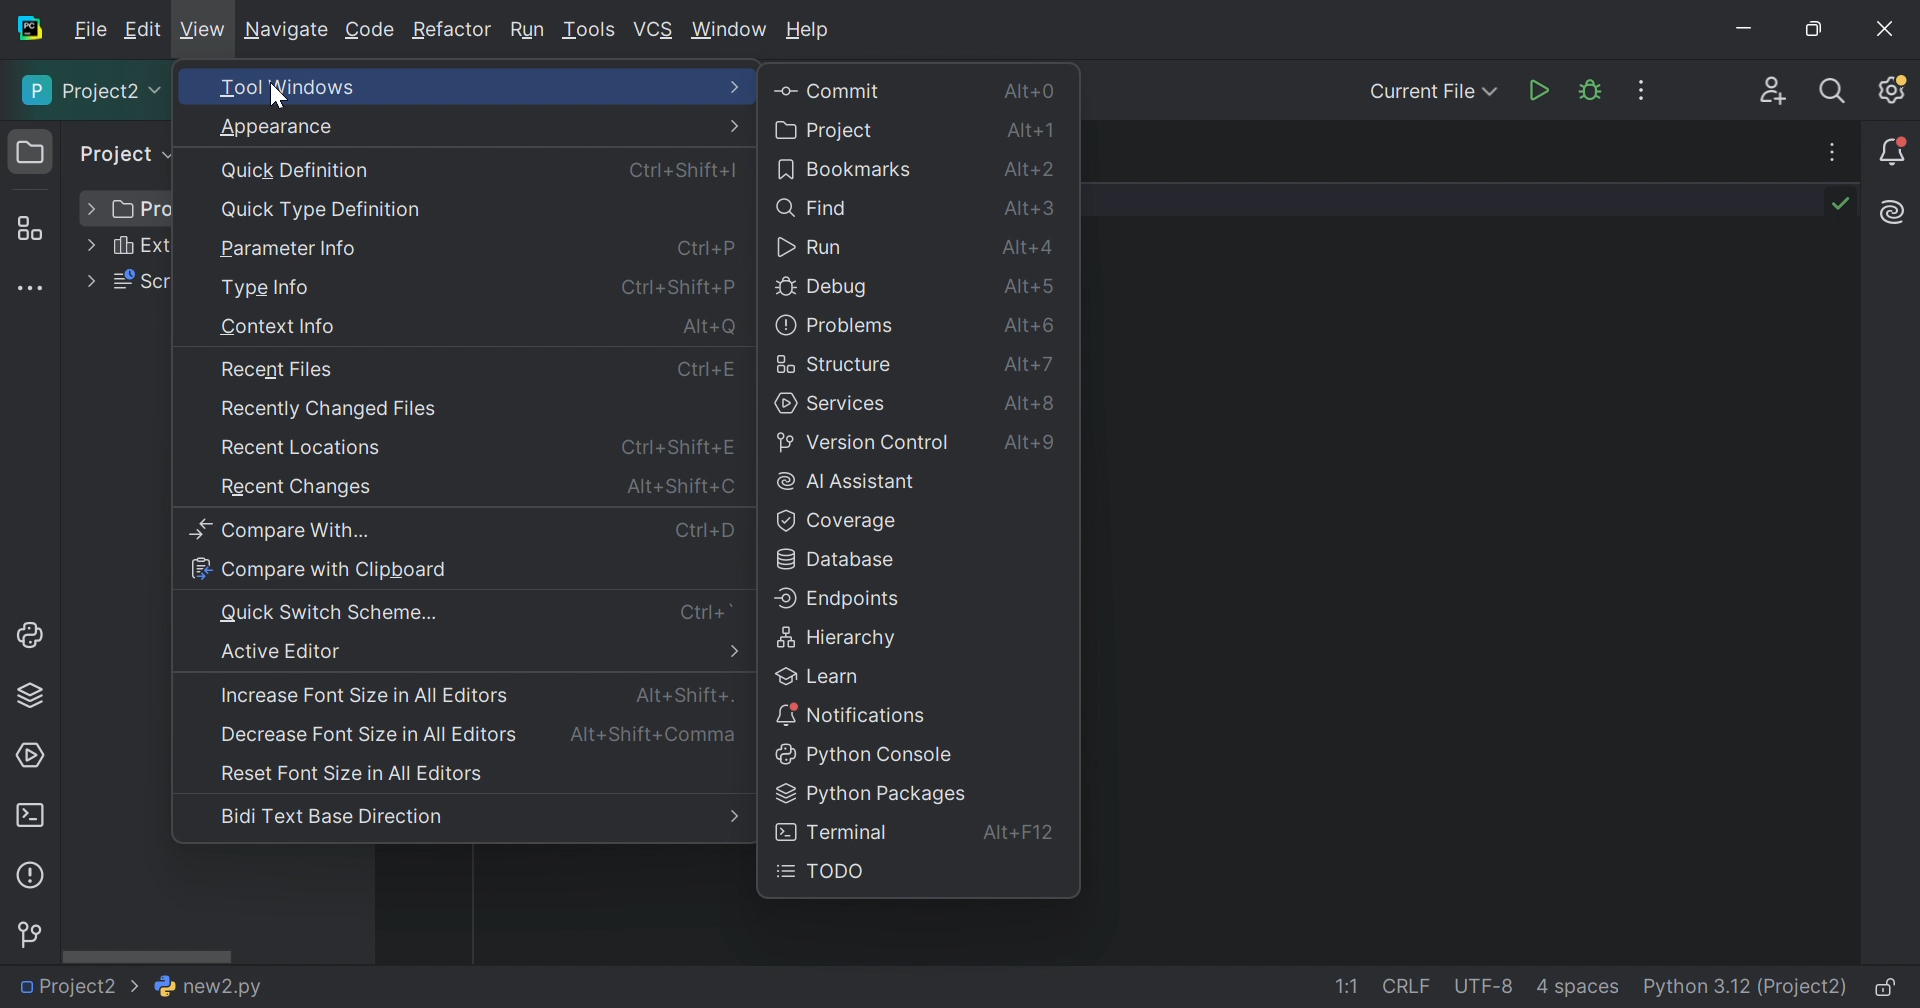 The width and height of the screenshot is (1920, 1008). Describe the element at coordinates (835, 325) in the screenshot. I see `Problems` at that location.